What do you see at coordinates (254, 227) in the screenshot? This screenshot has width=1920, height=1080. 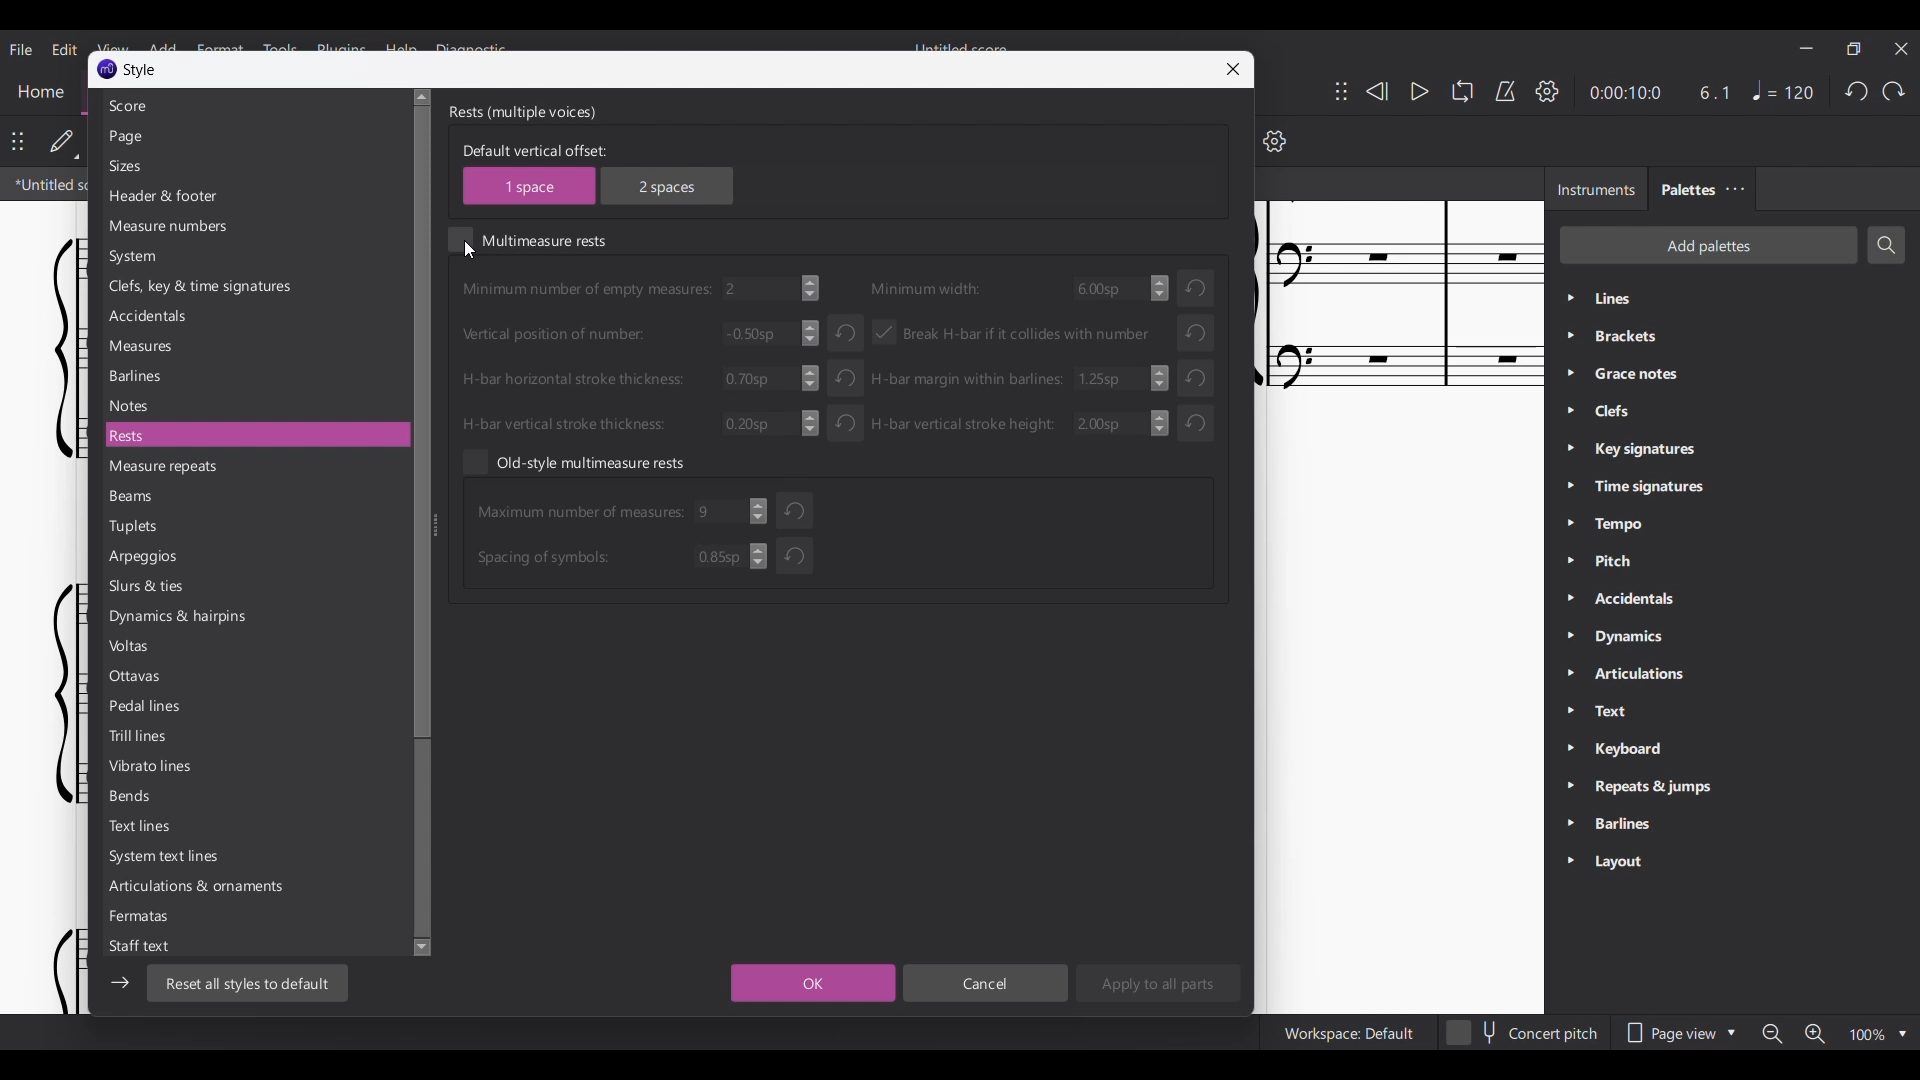 I see `Measure numbers` at bounding box center [254, 227].